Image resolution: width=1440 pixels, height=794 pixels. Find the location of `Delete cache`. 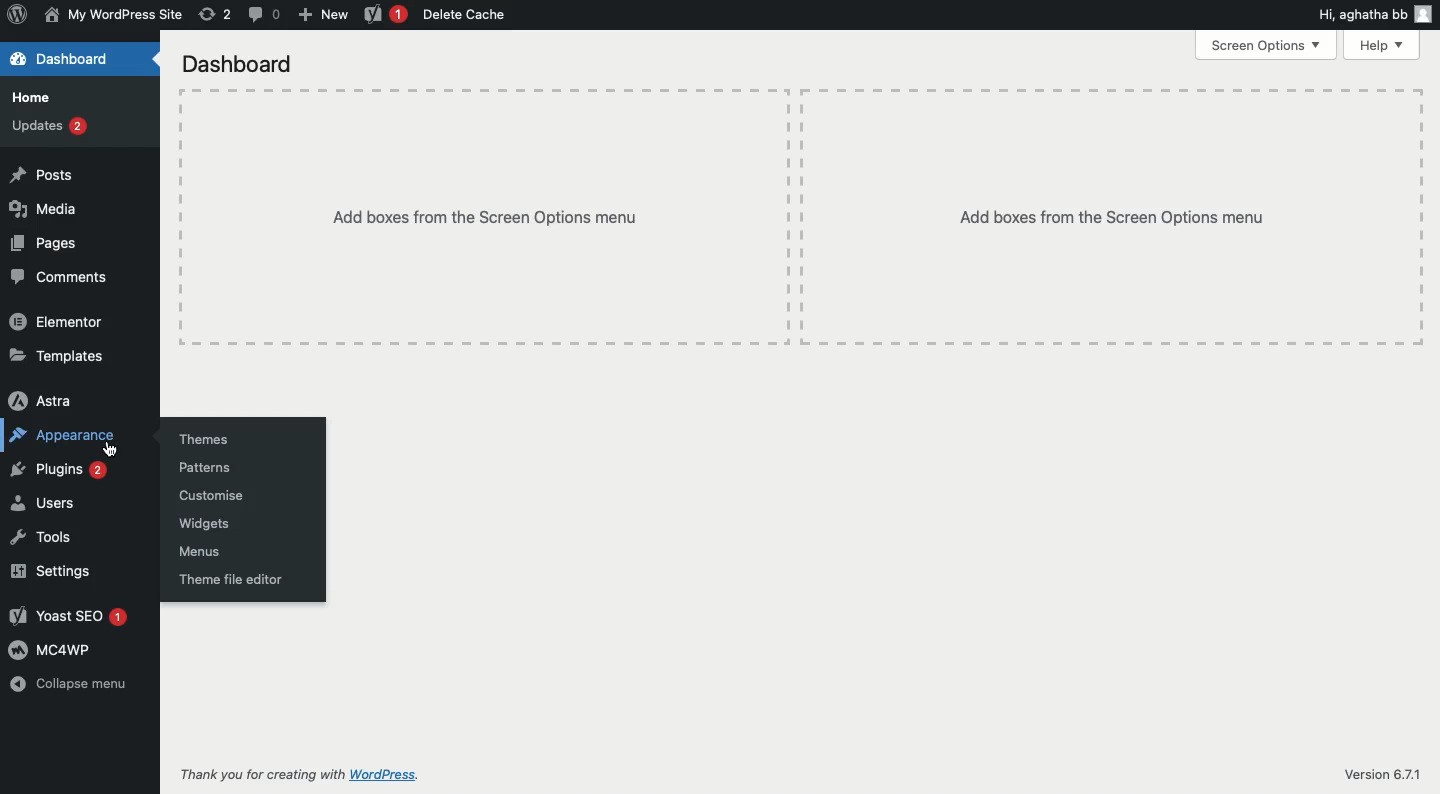

Delete cache is located at coordinates (465, 14).